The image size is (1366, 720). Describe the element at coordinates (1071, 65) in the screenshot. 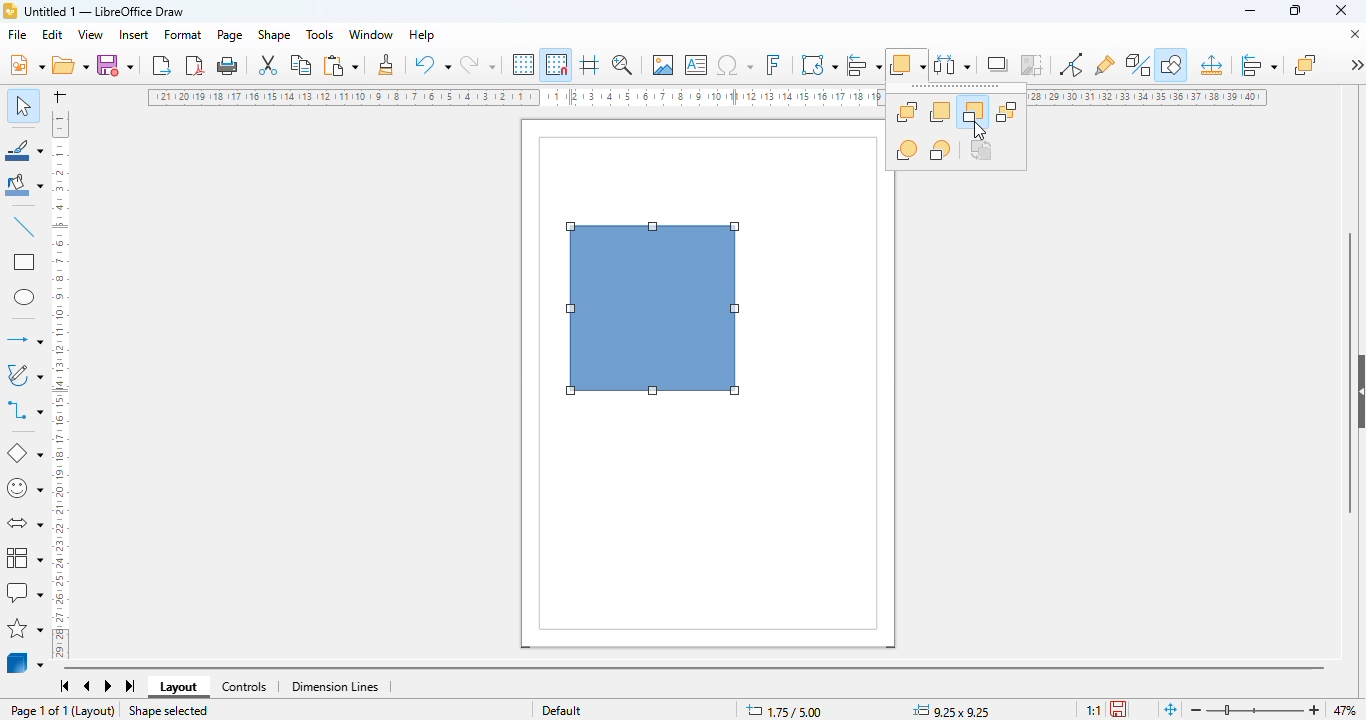

I see `toggle point edit mode` at that location.